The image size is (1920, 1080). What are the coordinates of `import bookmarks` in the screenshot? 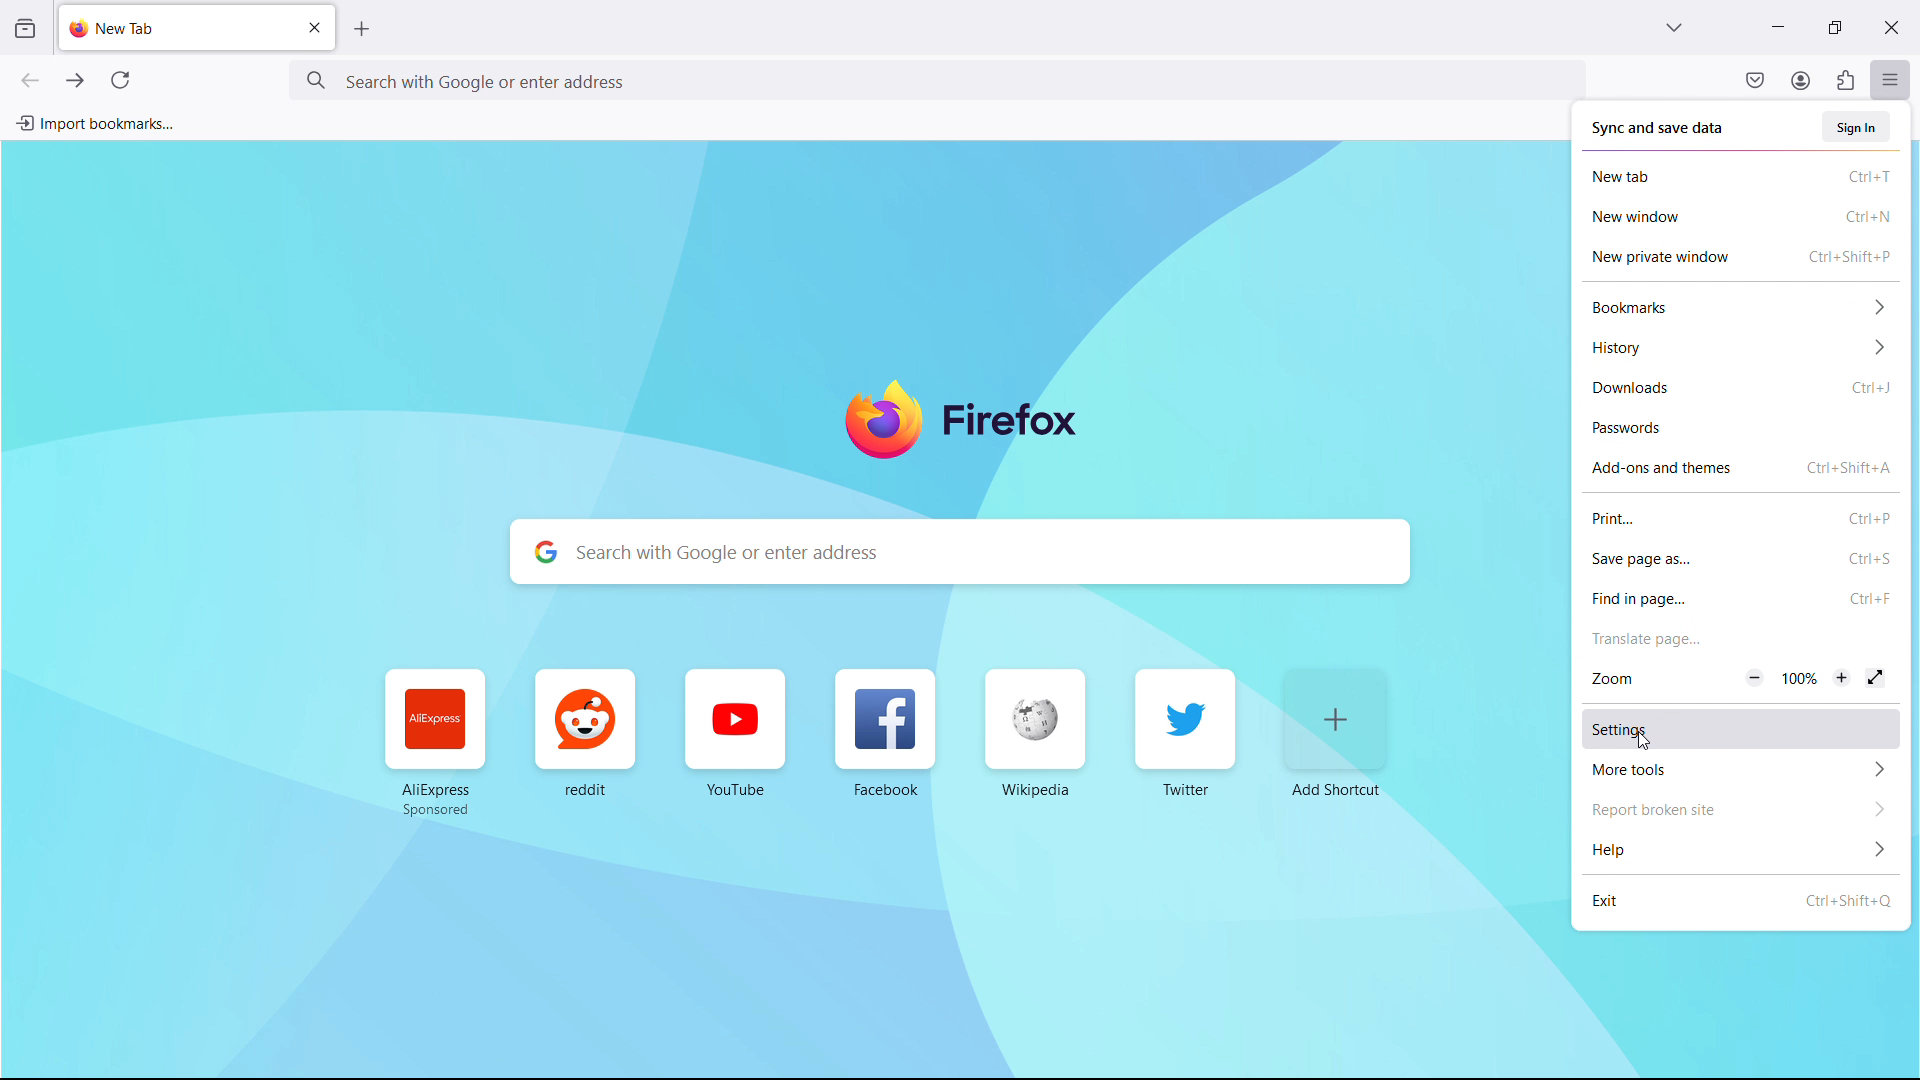 It's located at (95, 122).